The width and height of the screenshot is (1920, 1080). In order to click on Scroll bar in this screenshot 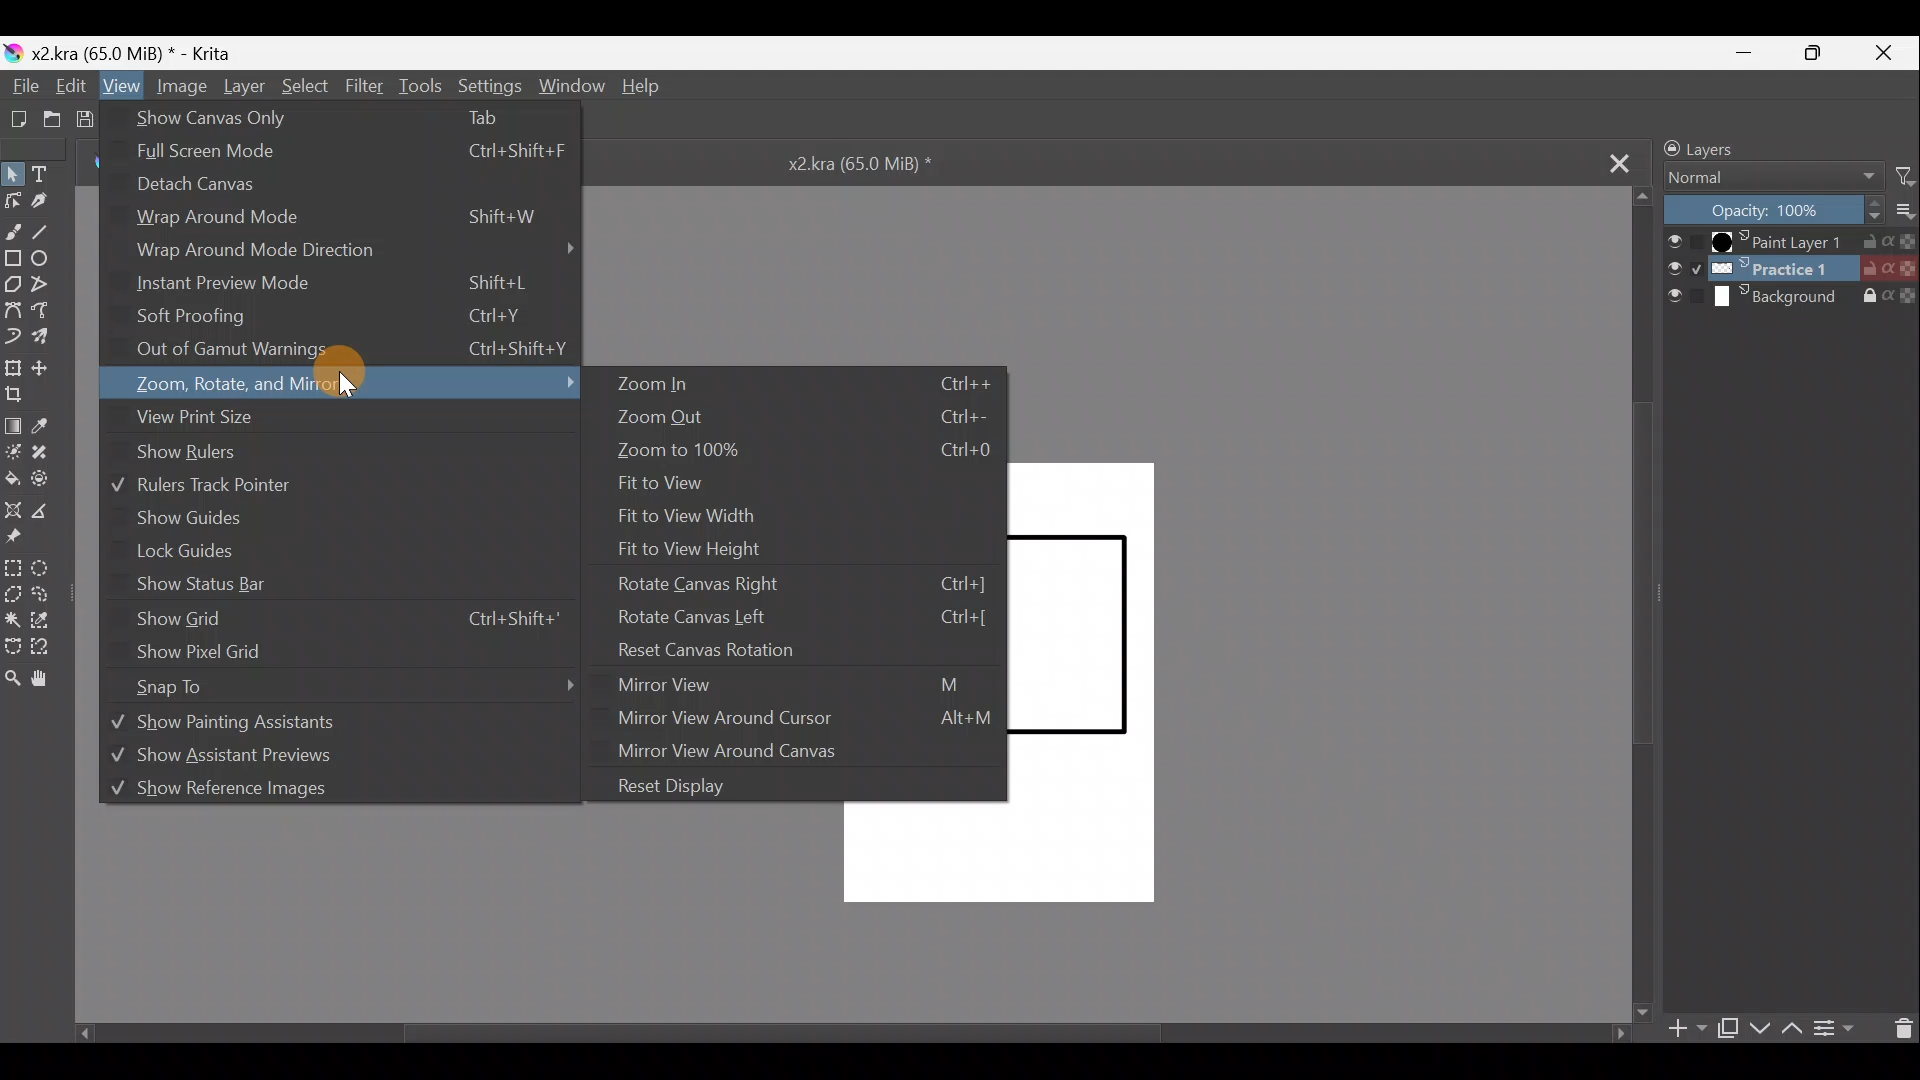, I will do `click(833, 1033)`.